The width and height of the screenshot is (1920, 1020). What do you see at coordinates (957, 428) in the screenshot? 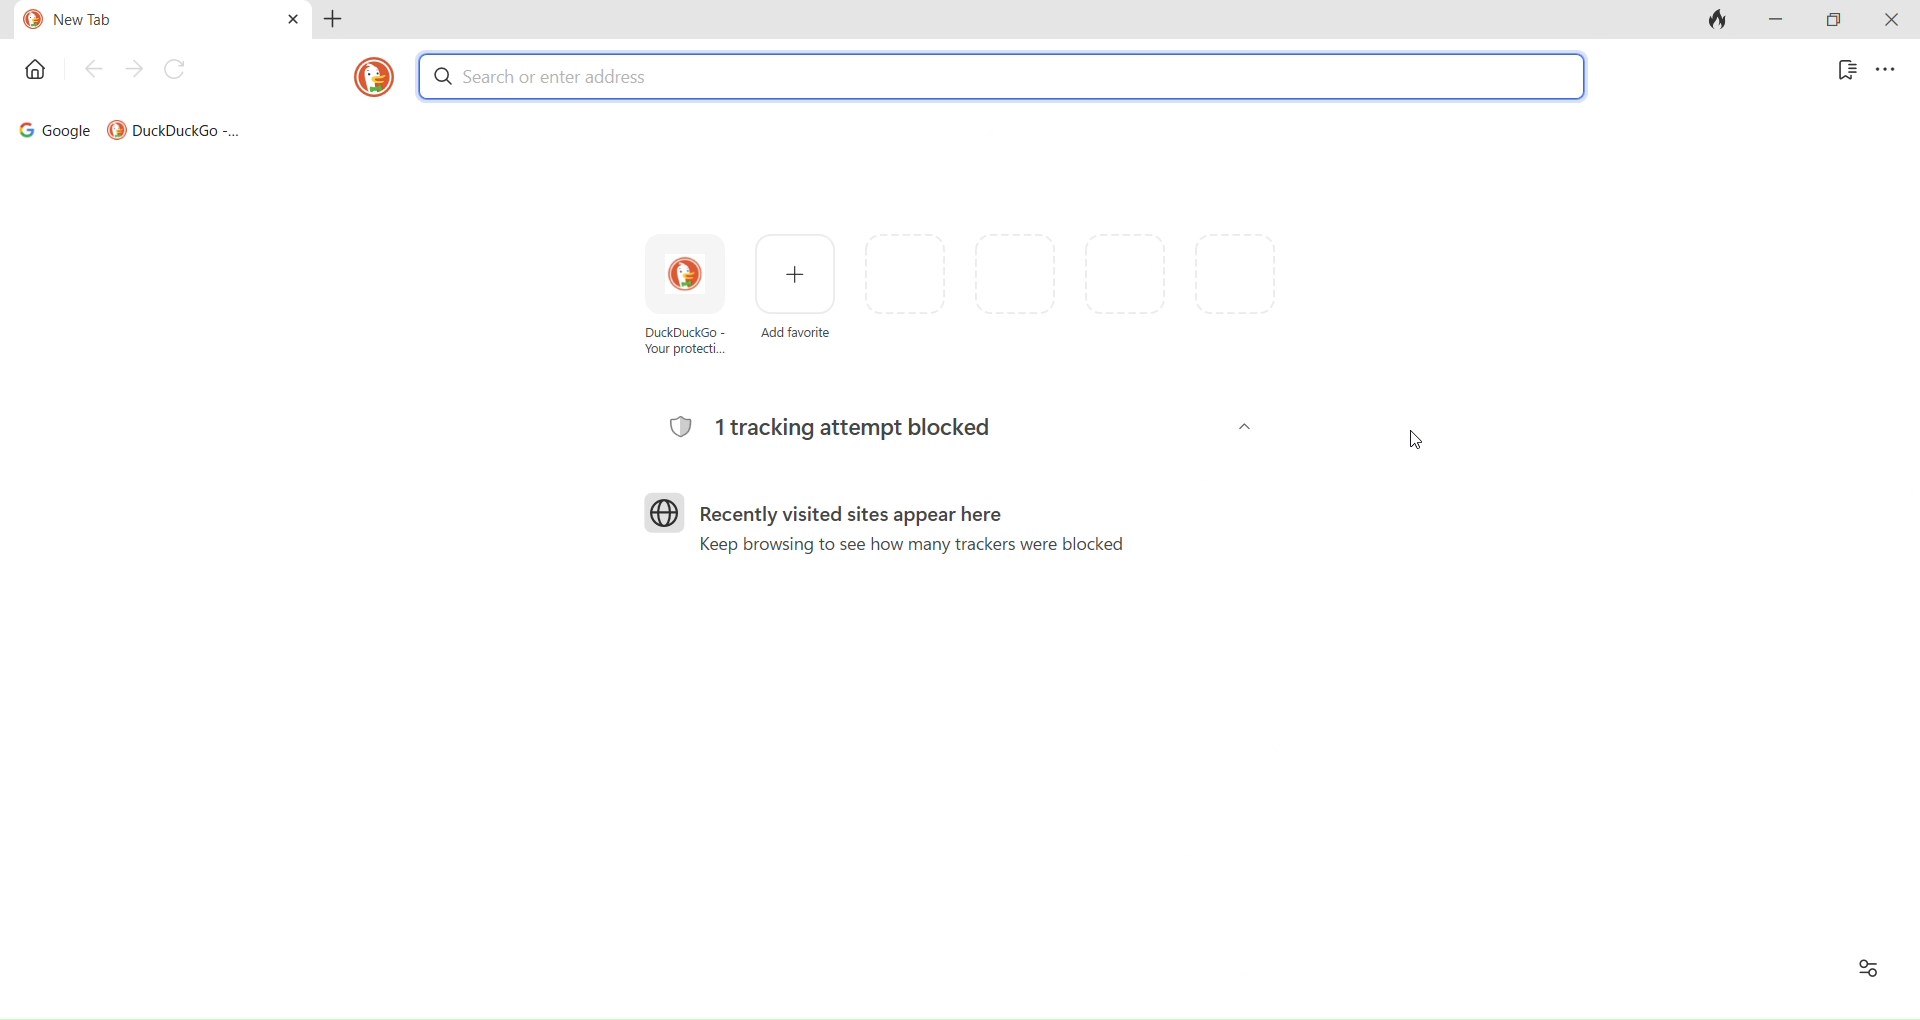
I see `1 tracking attempt blocked` at bounding box center [957, 428].